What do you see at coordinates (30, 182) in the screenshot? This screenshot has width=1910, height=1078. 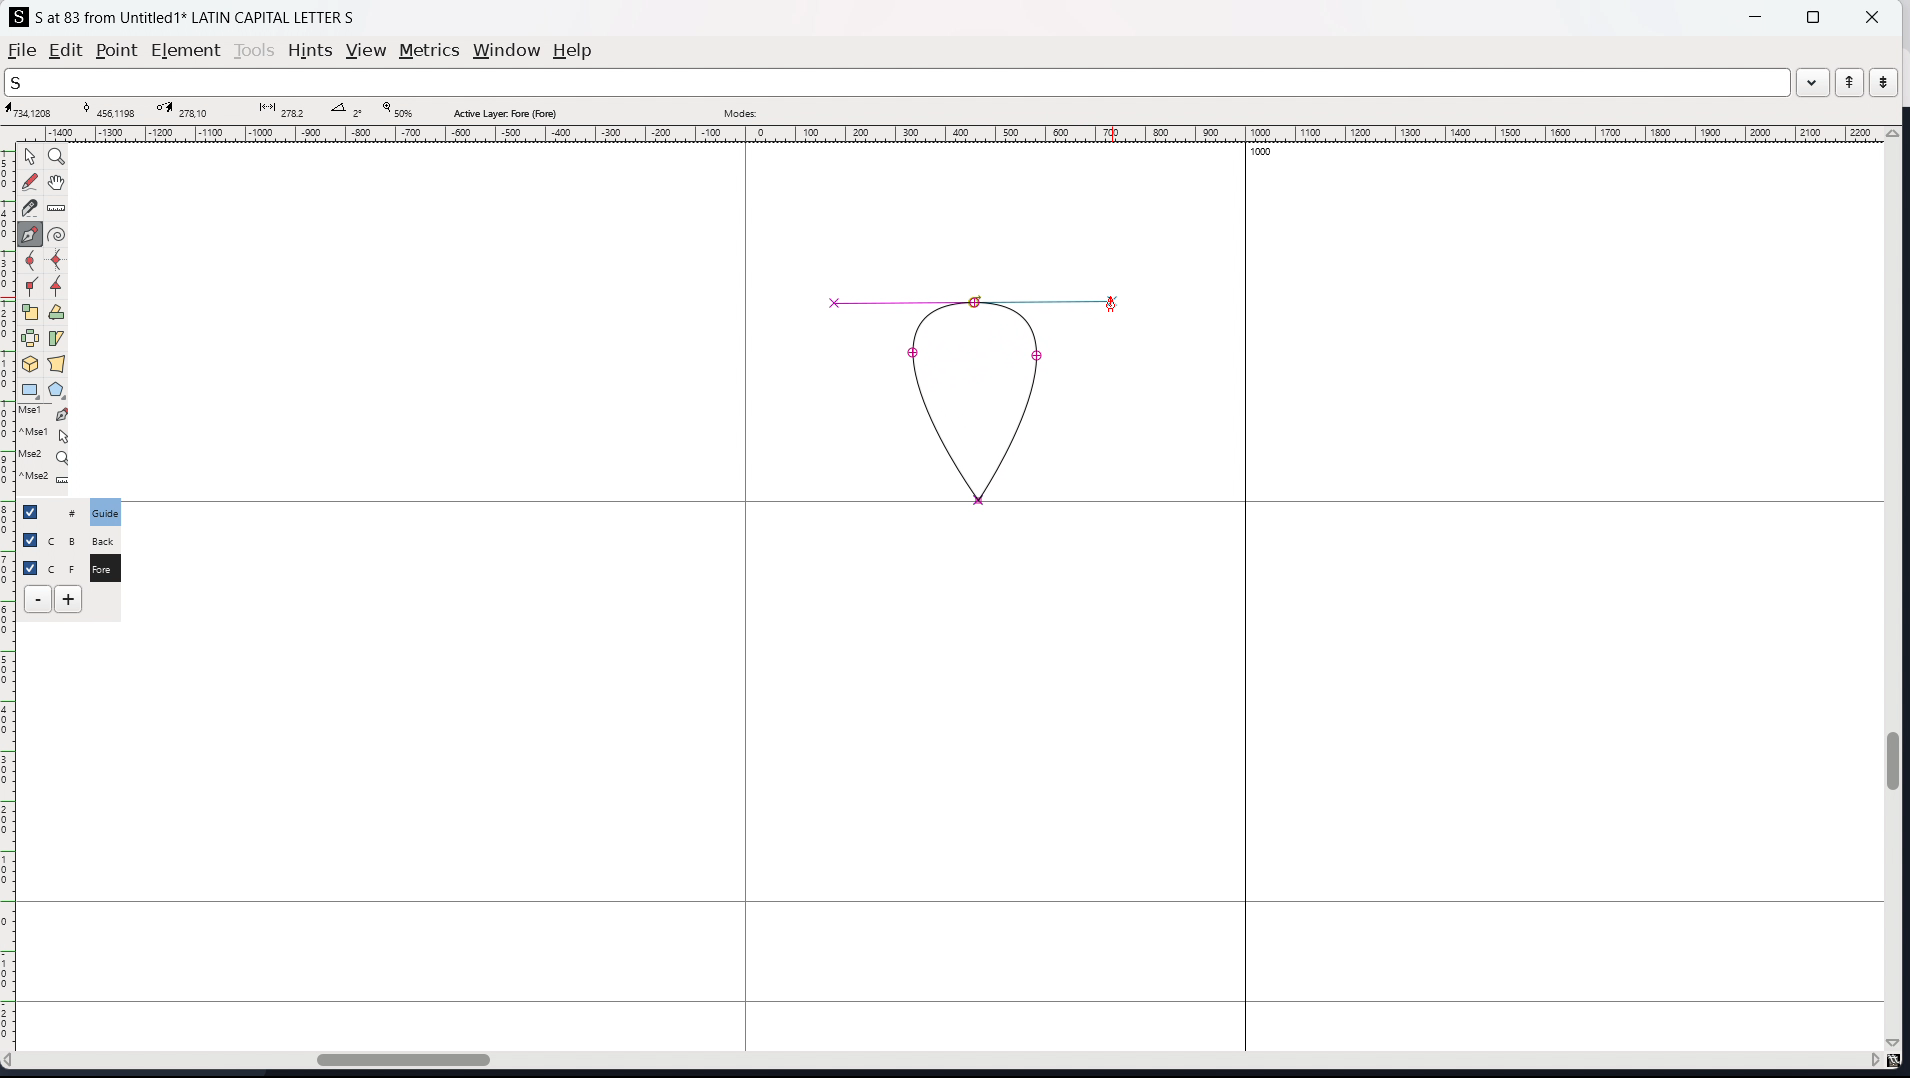 I see `draw a freehand curve` at bounding box center [30, 182].